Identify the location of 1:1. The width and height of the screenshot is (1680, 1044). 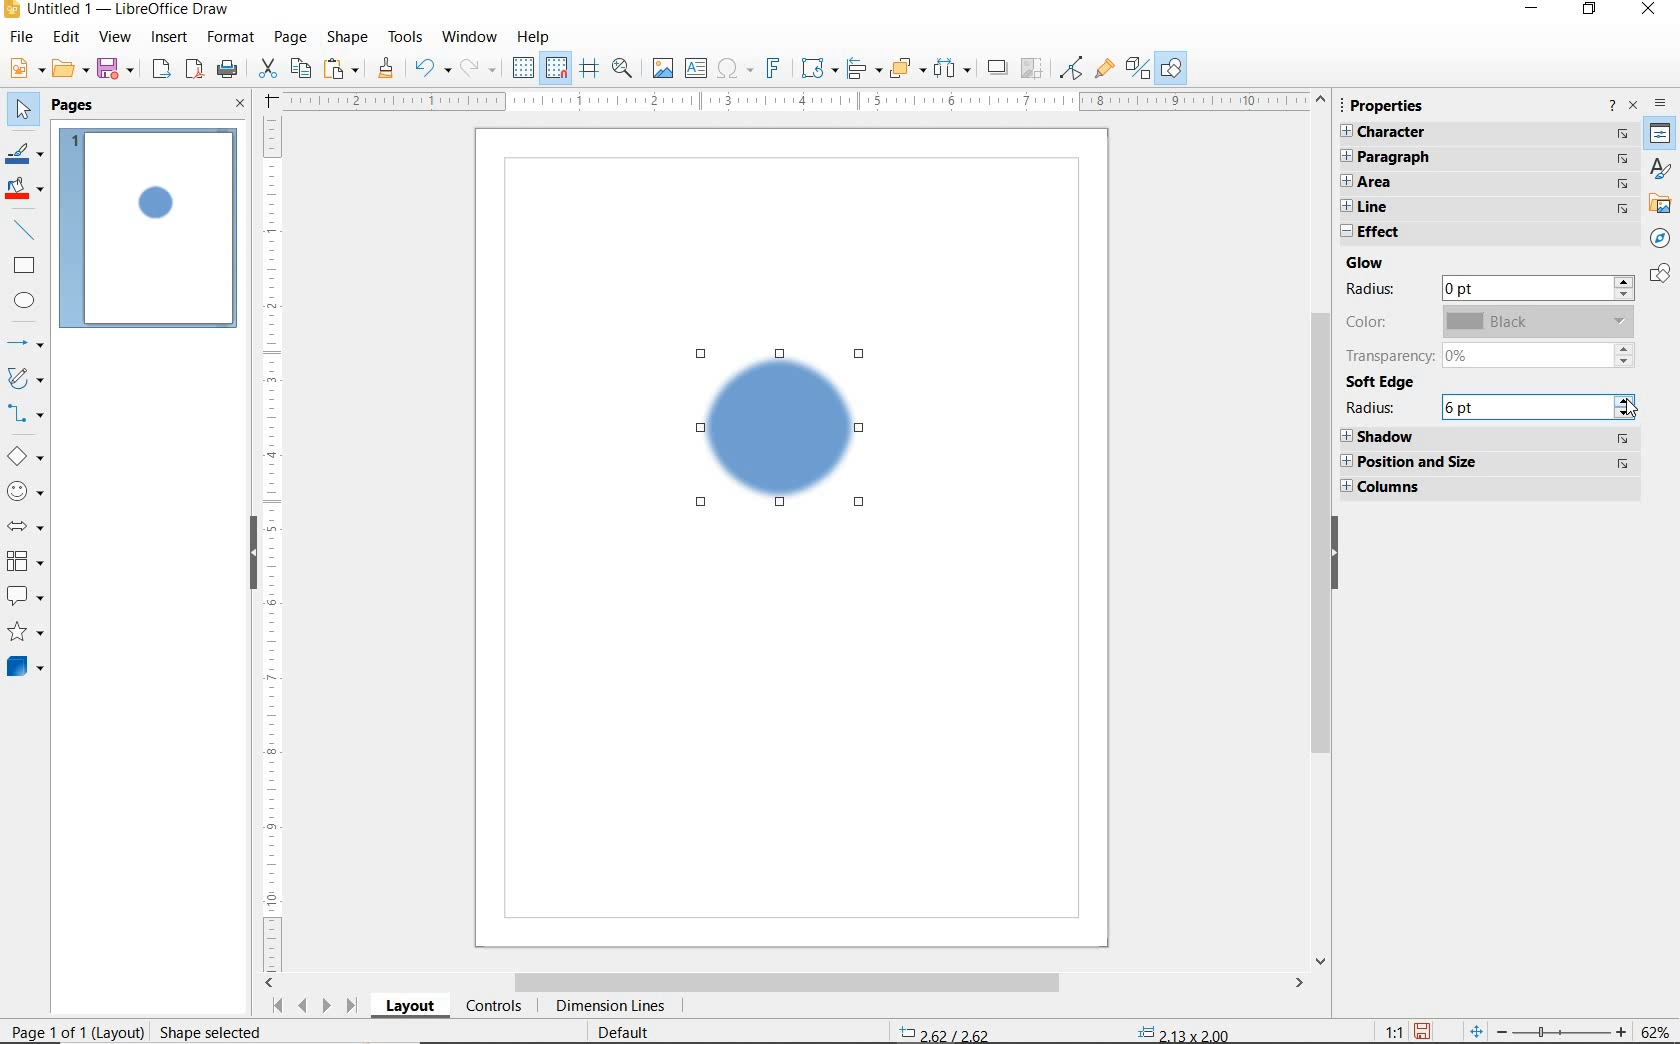
(1394, 1031).